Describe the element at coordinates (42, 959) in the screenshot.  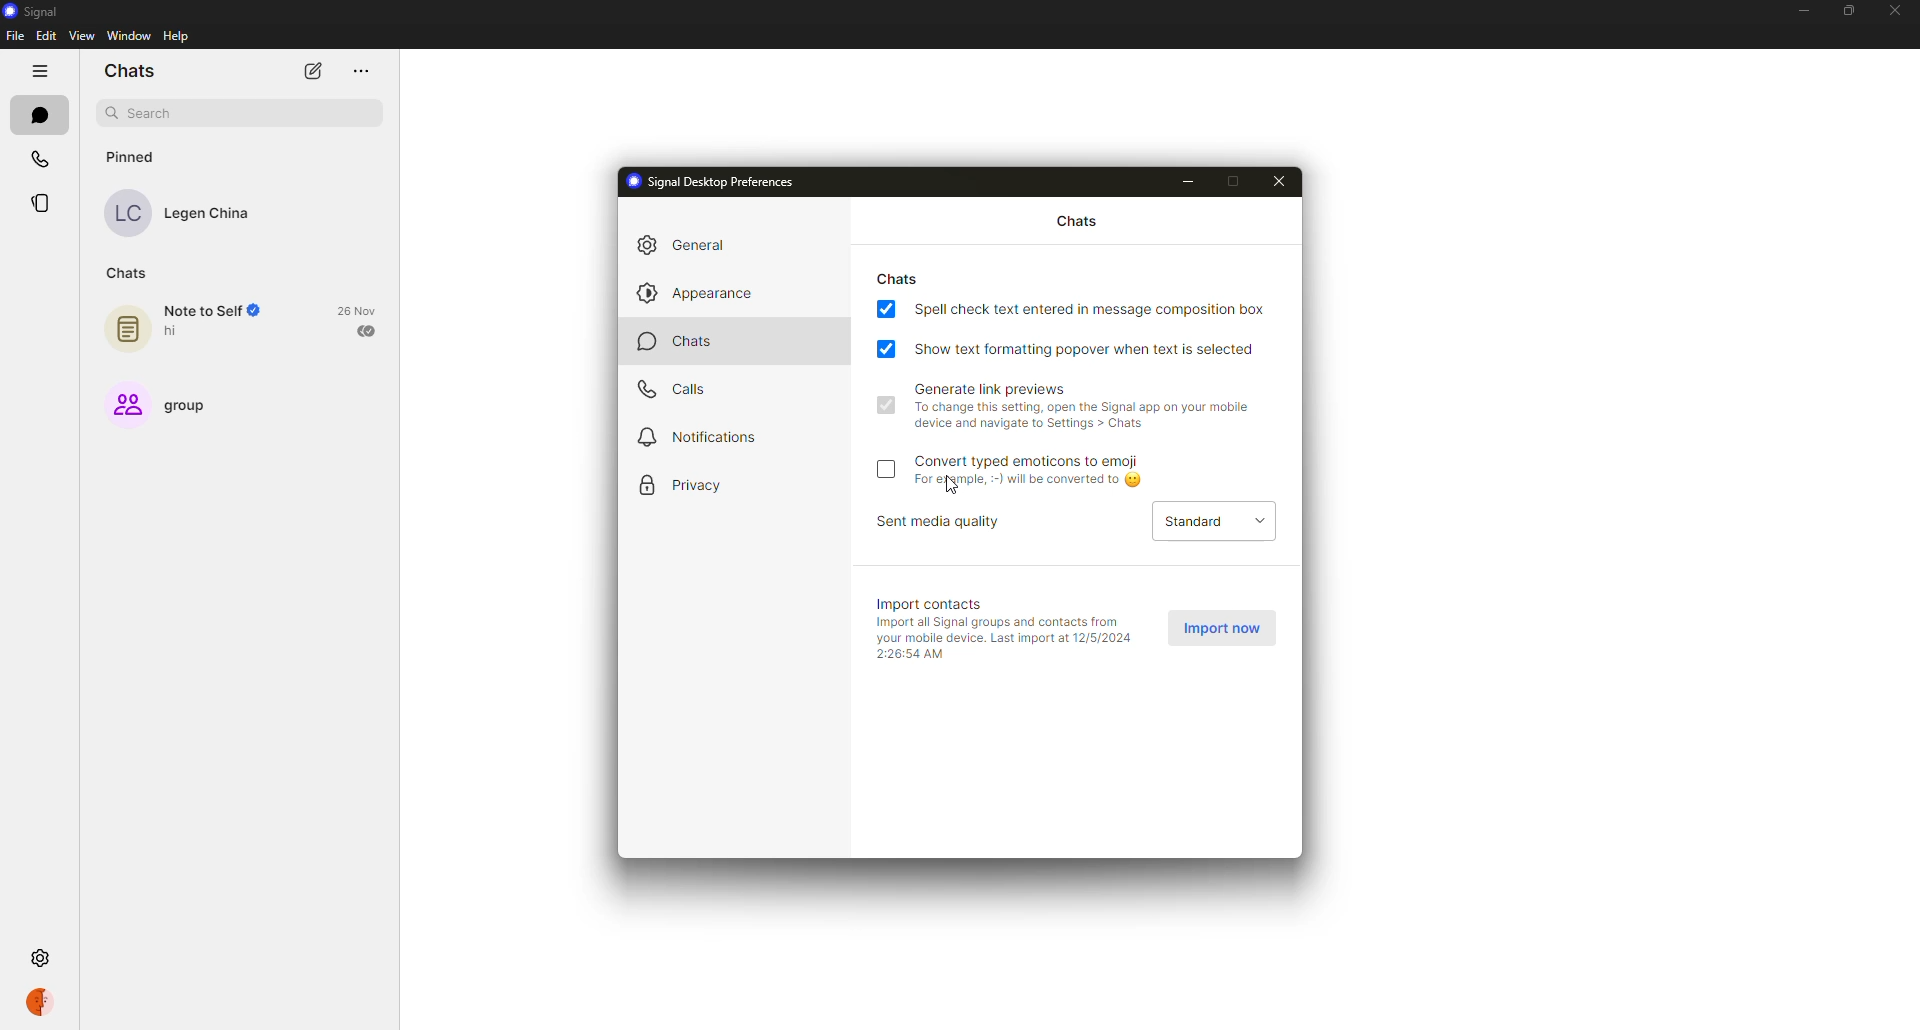
I see `settings` at that location.